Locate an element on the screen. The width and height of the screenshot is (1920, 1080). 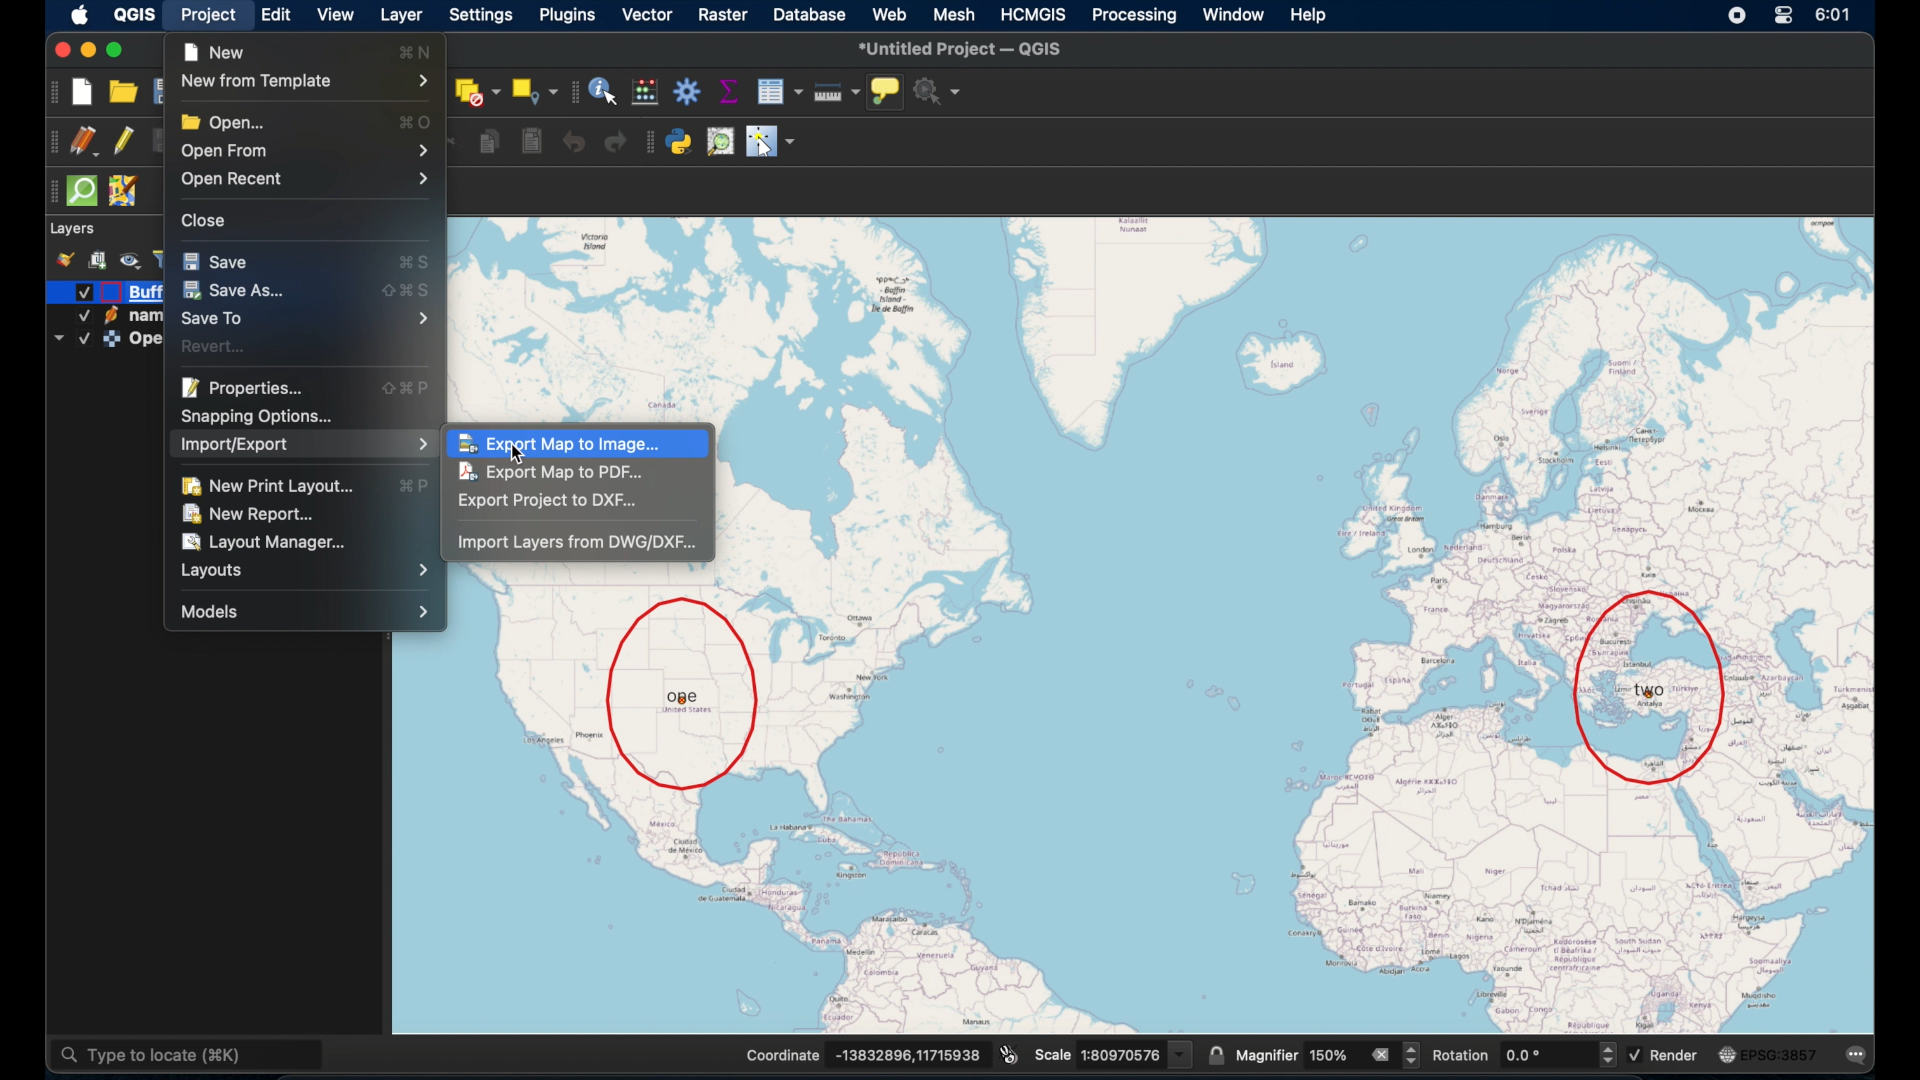
open recent is located at coordinates (308, 182).